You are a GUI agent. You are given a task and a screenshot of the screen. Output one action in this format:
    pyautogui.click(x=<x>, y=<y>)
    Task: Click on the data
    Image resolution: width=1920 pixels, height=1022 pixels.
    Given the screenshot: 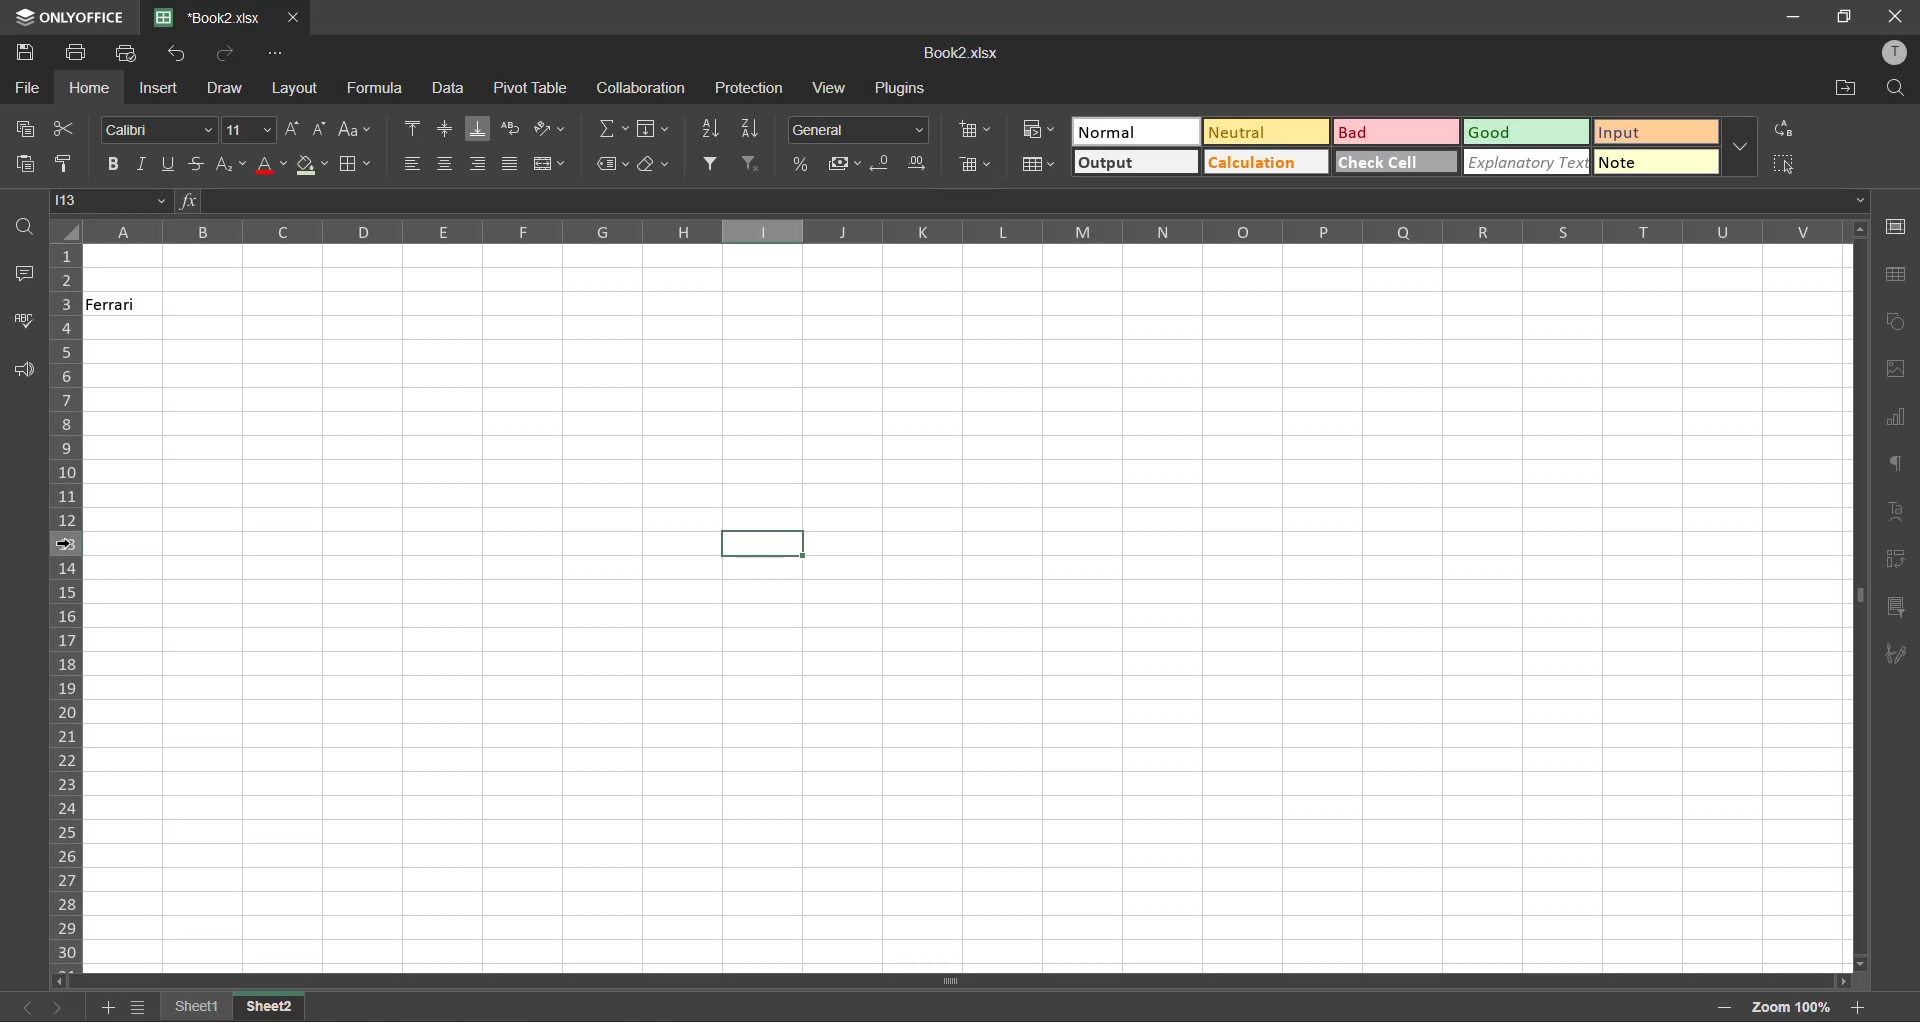 What is the action you would take?
    pyautogui.click(x=445, y=89)
    